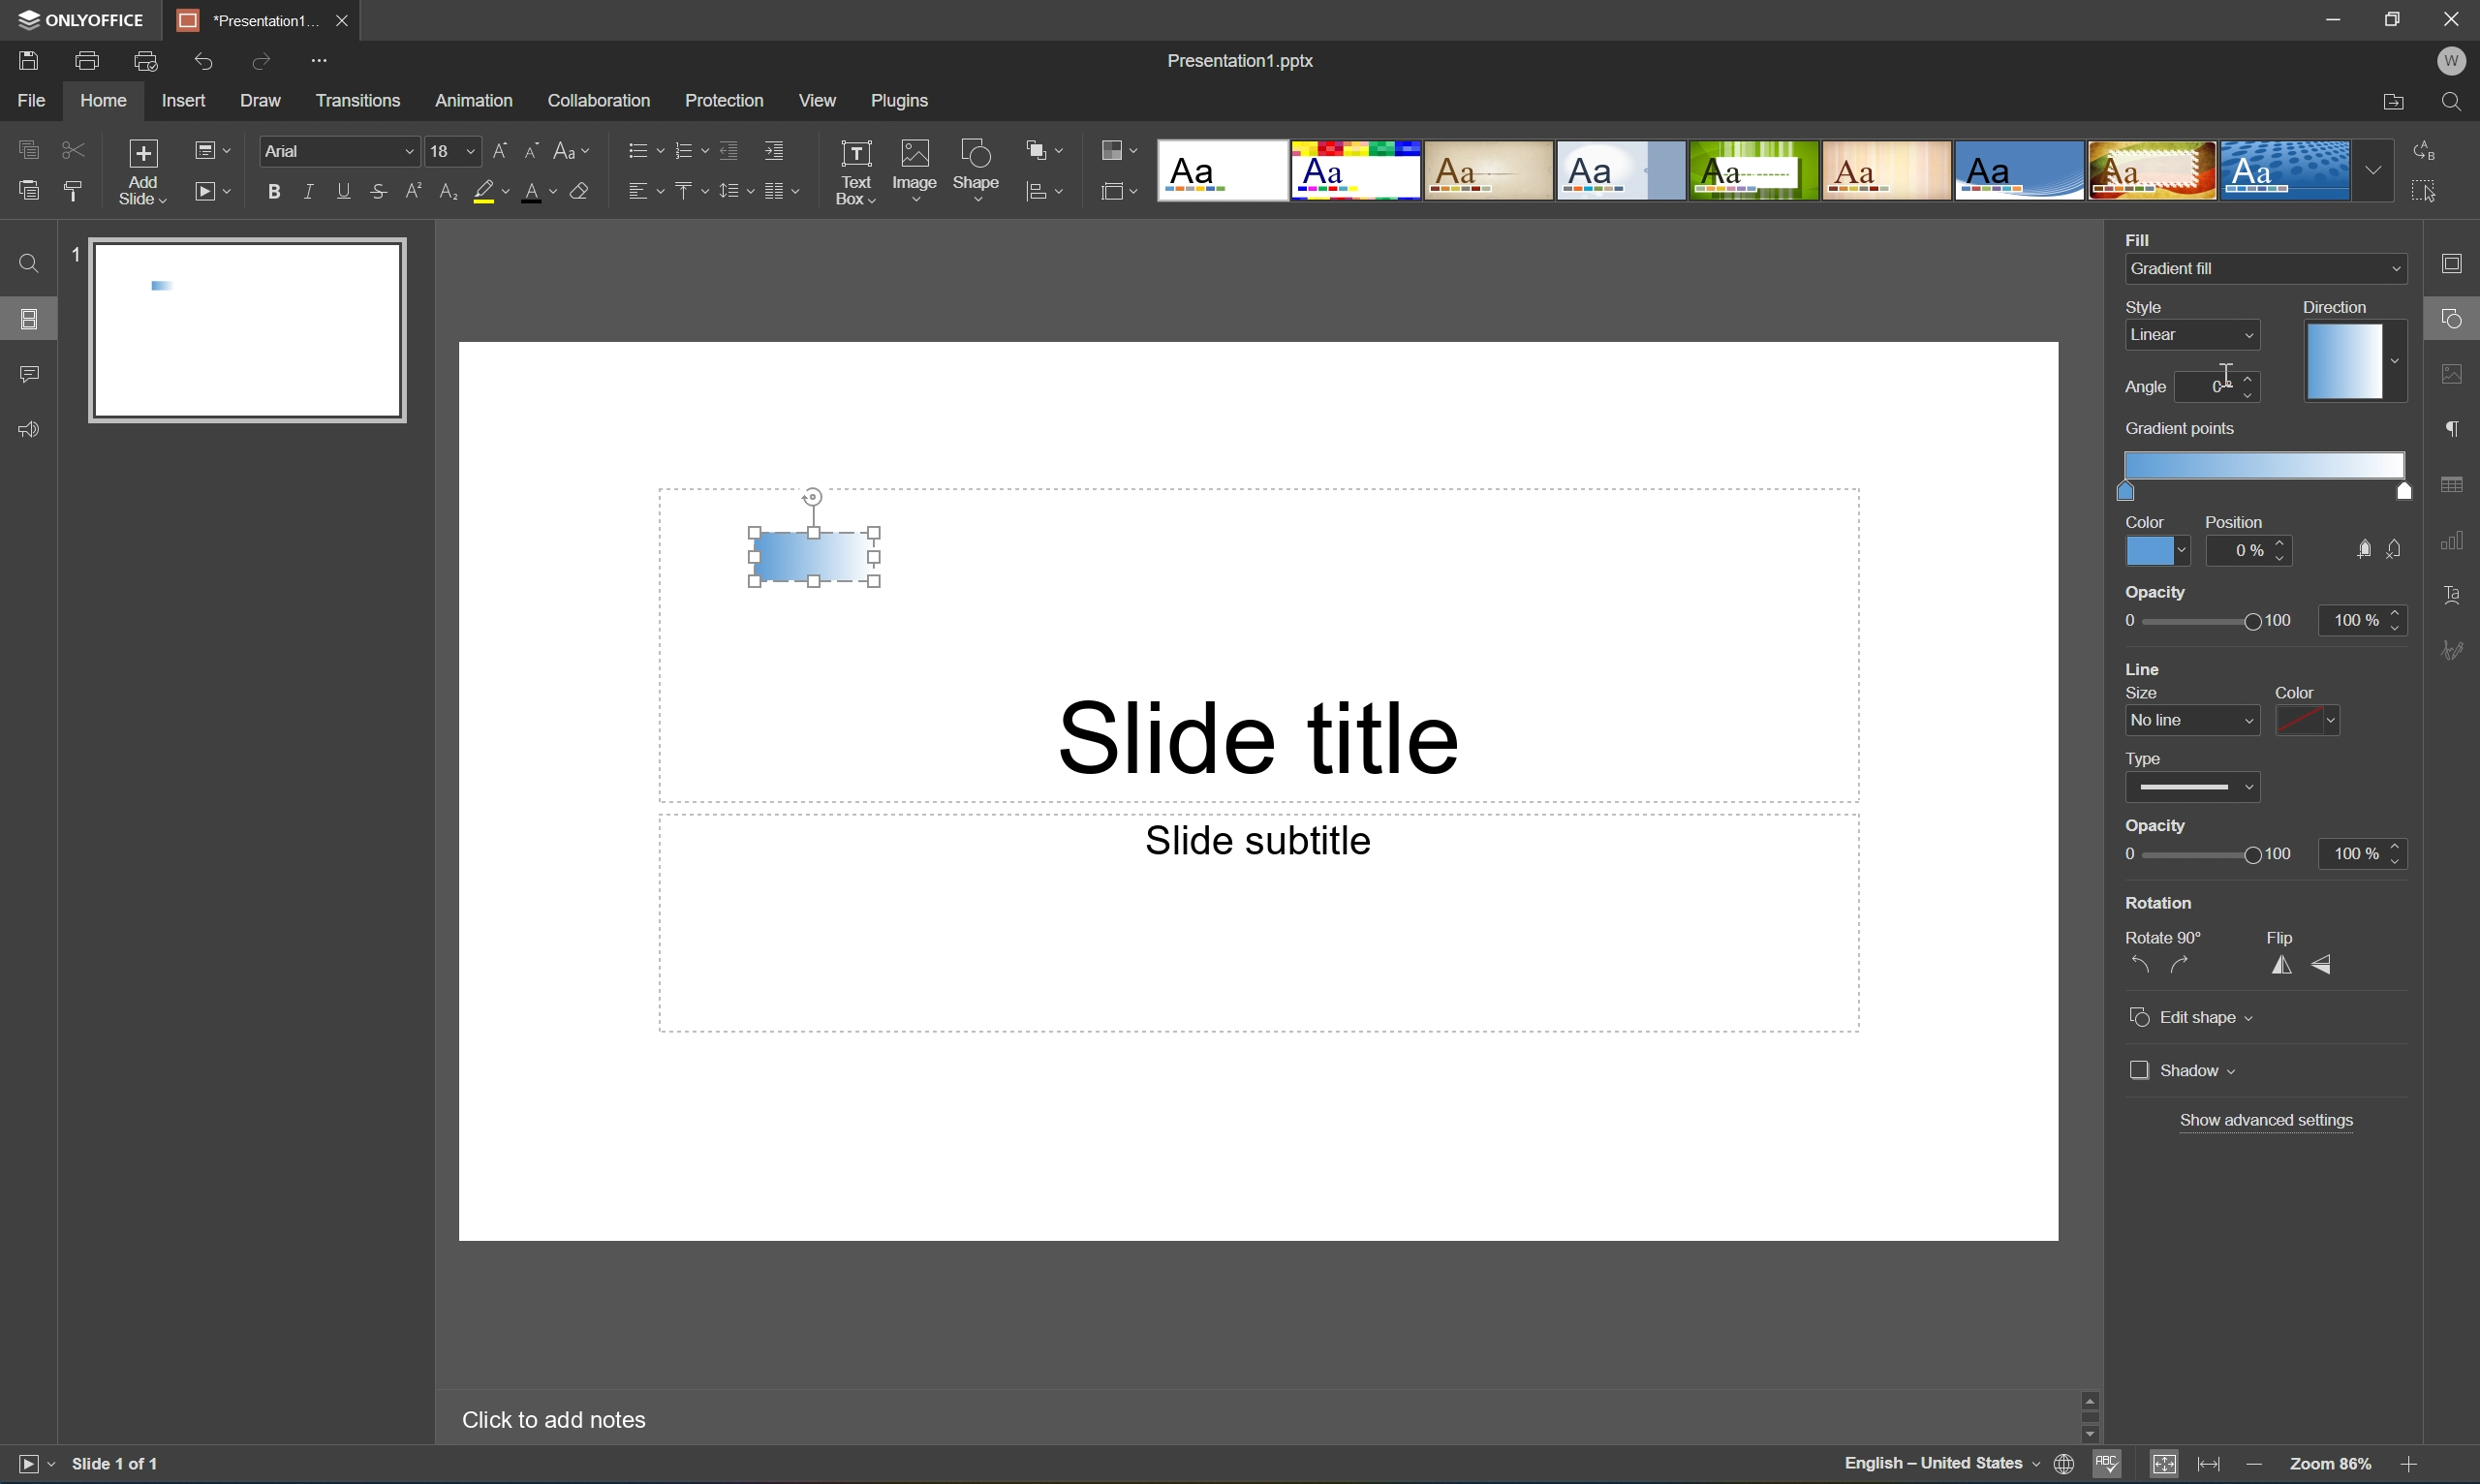  Describe the element at coordinates (138, 173) in the screenshot. I see `Add slide` at that location.